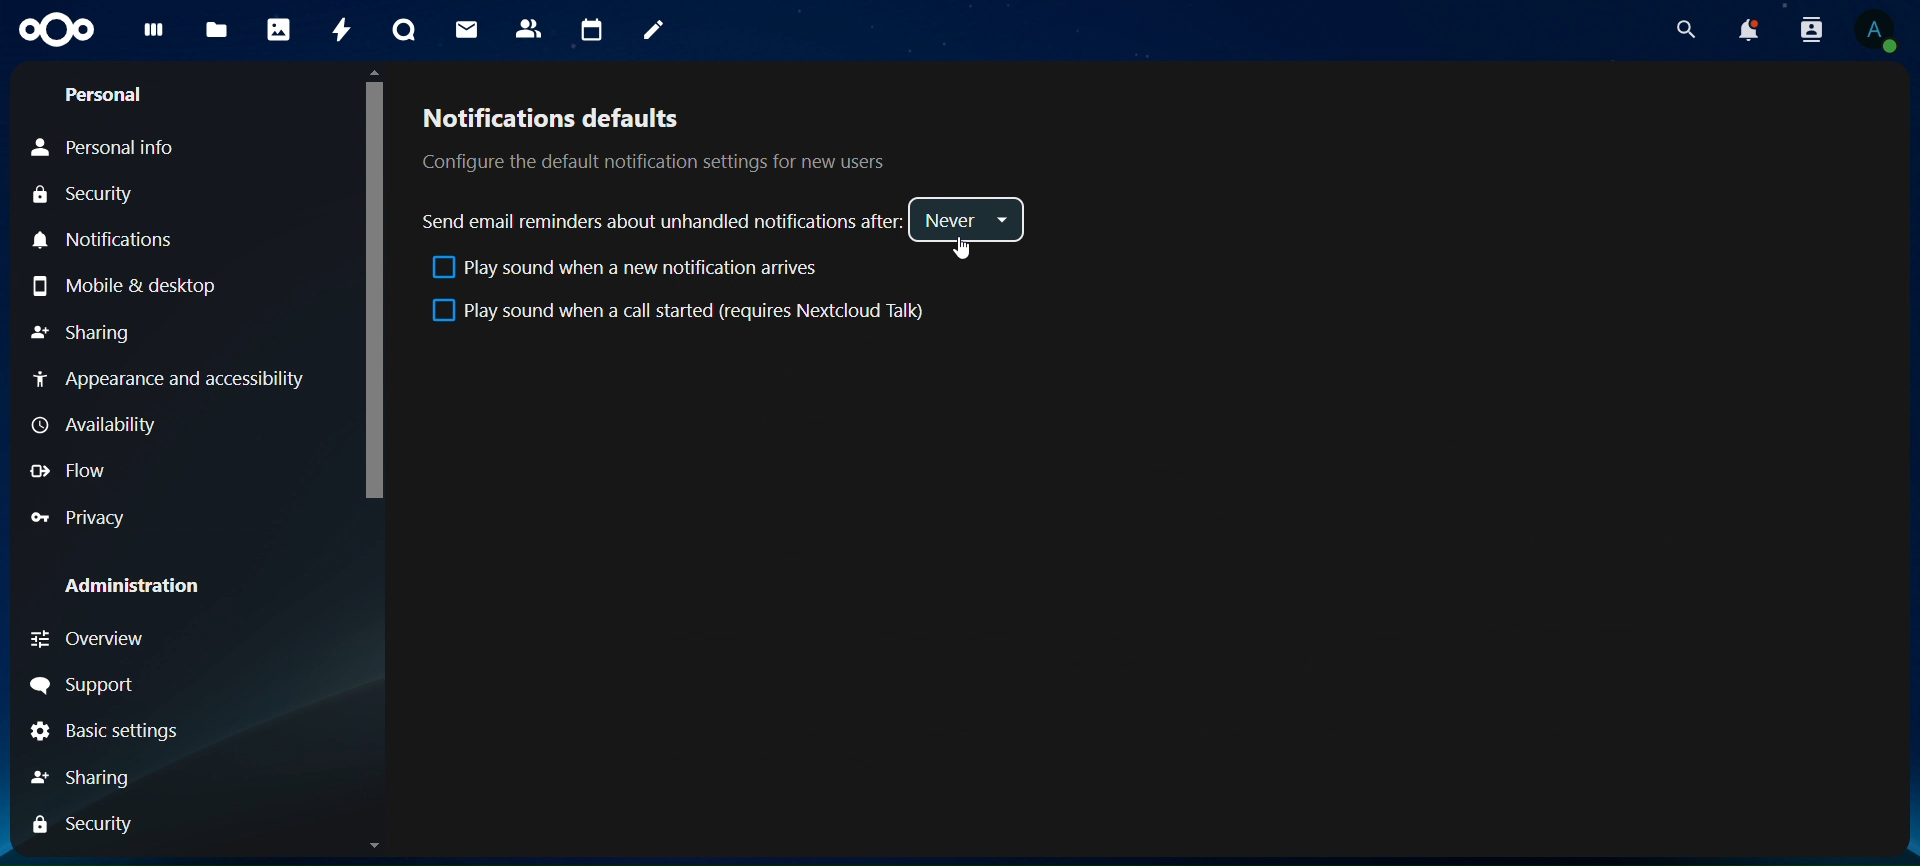 The height and width of the screenshot is (866, 1920). Describe the element at coordinates (407, 31) in the screenshot. I see `talk` at that location.